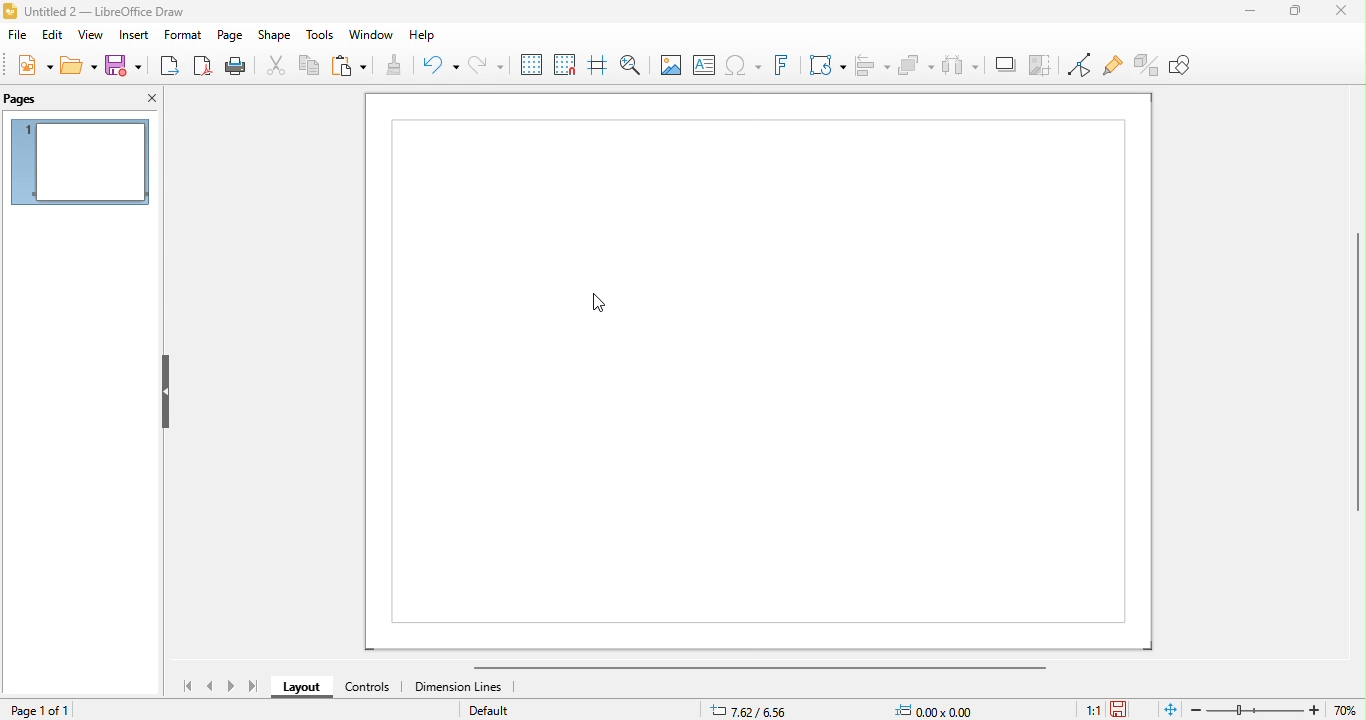  I want to click on file, so click(17, 35).